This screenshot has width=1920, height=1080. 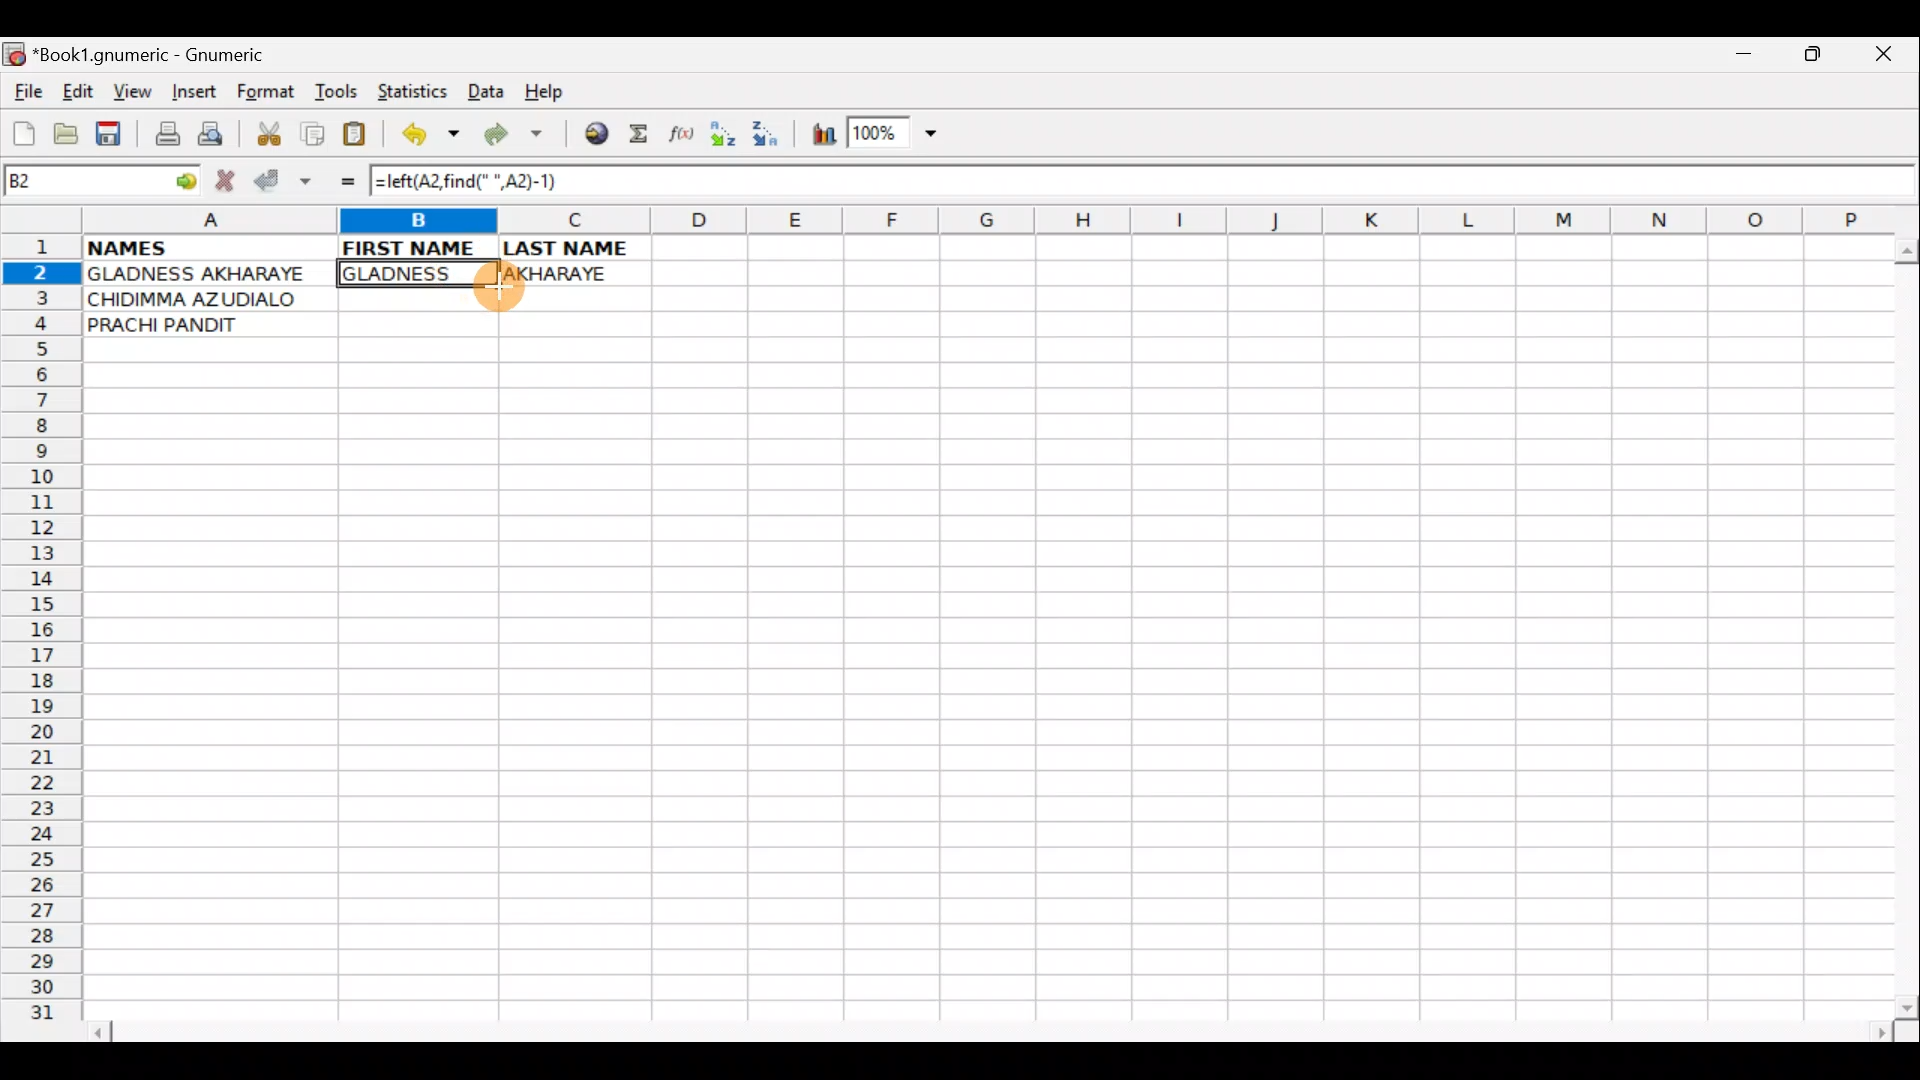 I want to click on *Book1.gnumeric - Gnumeric, so click(x=167, y=55).